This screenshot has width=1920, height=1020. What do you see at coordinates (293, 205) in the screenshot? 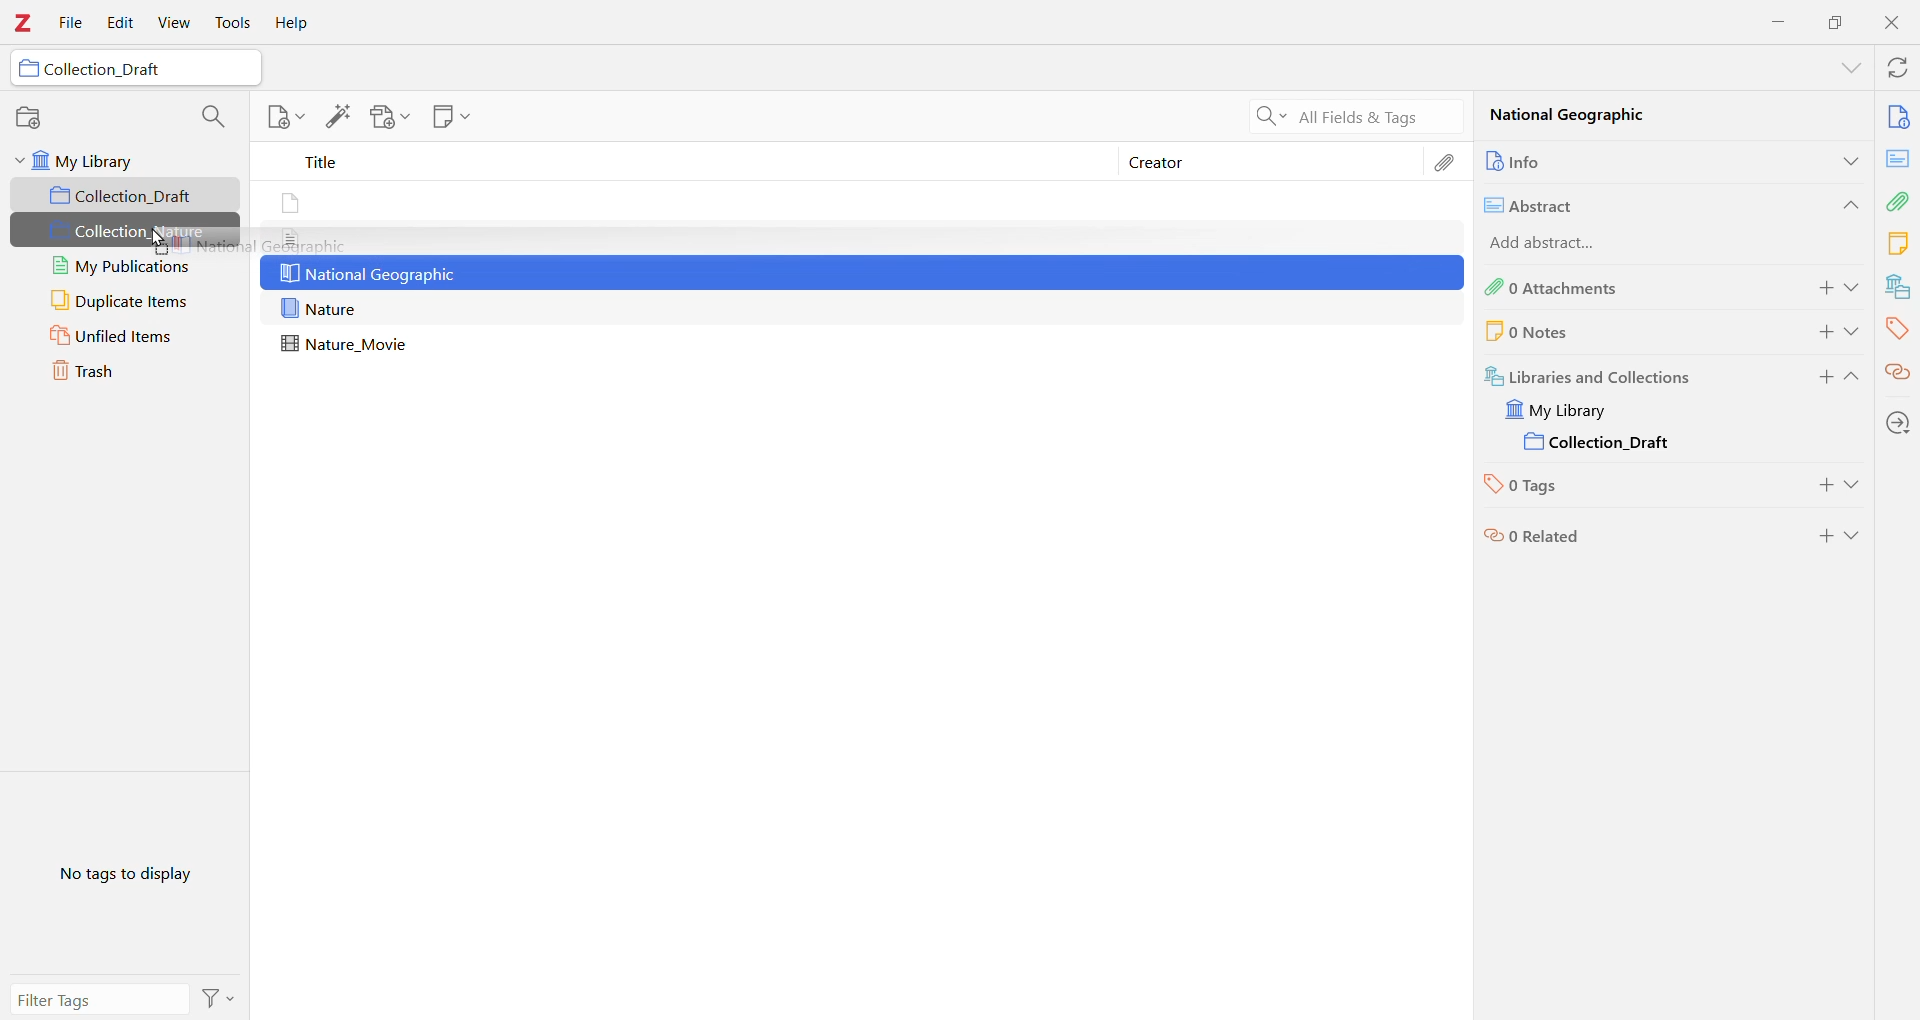
I see `file` at bounding box center [293, 205].